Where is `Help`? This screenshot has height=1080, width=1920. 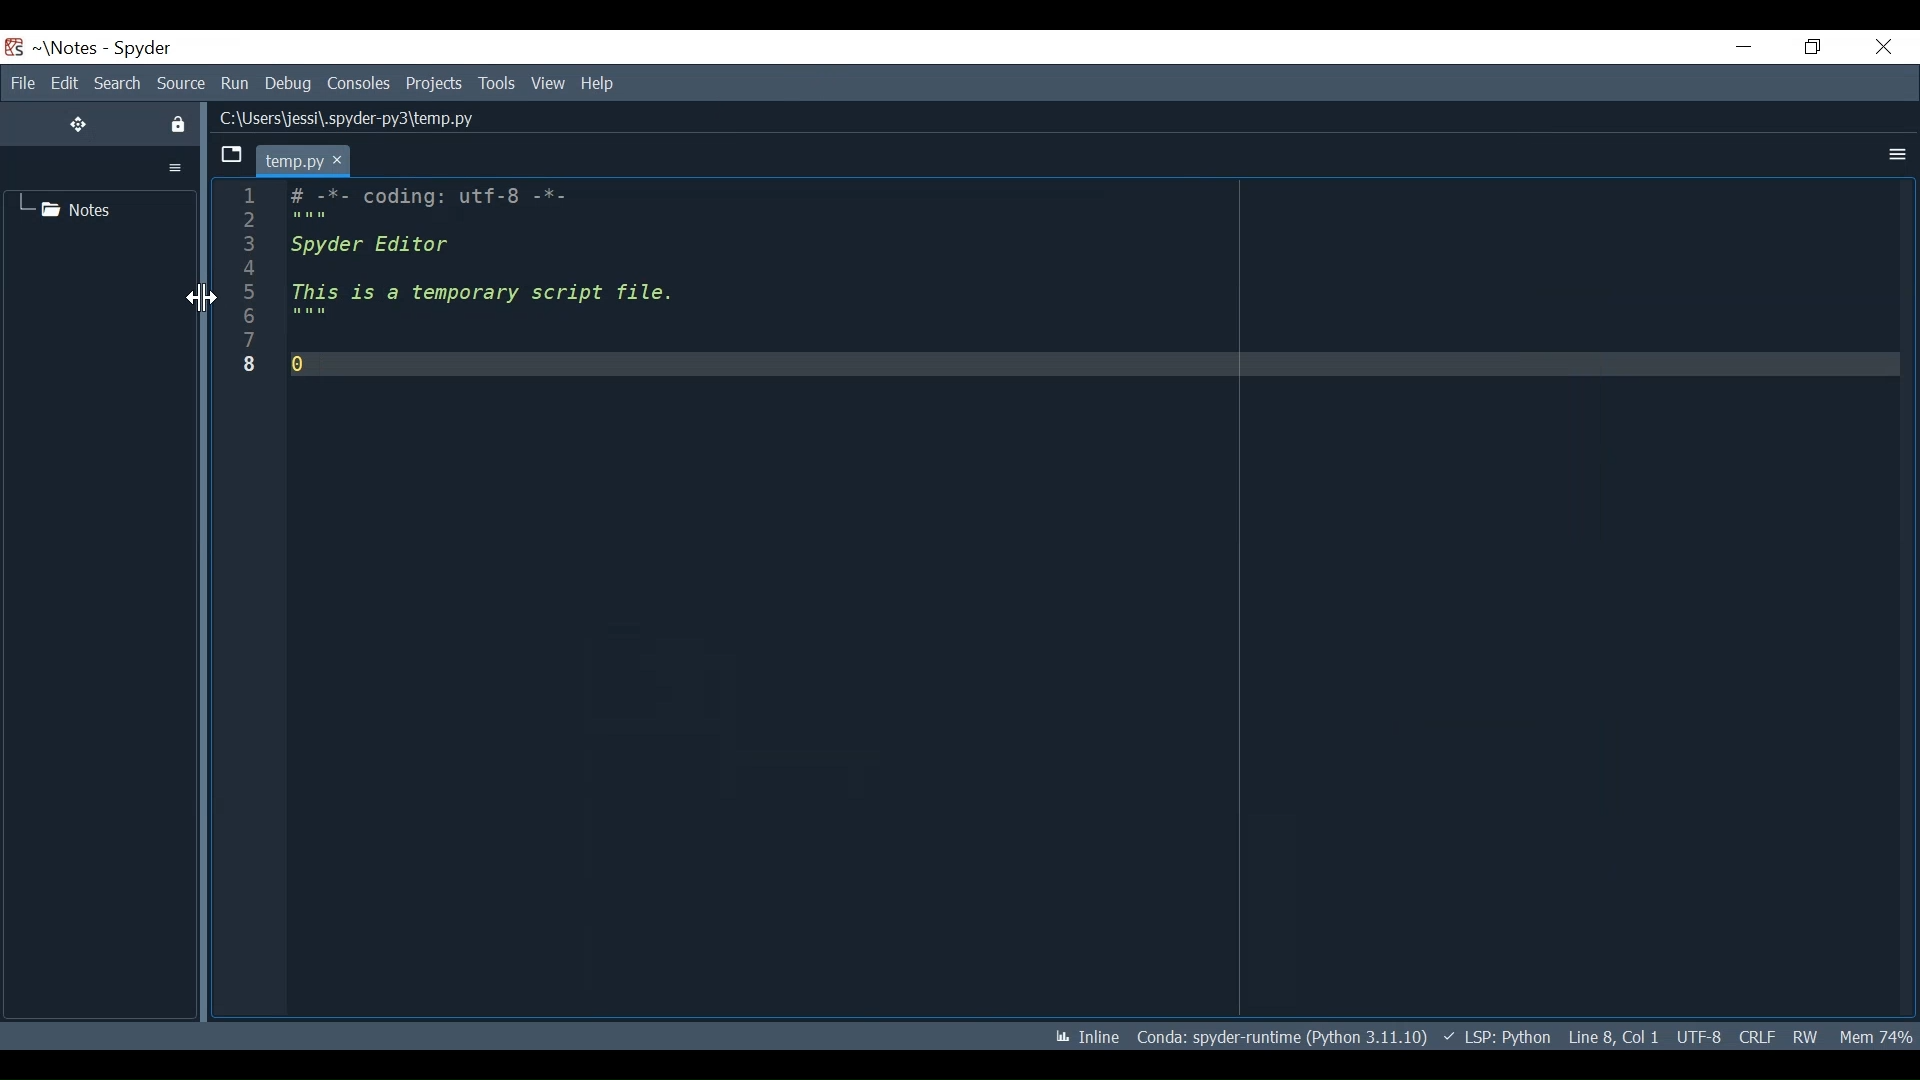
Help is located at coordinates (601, 84).